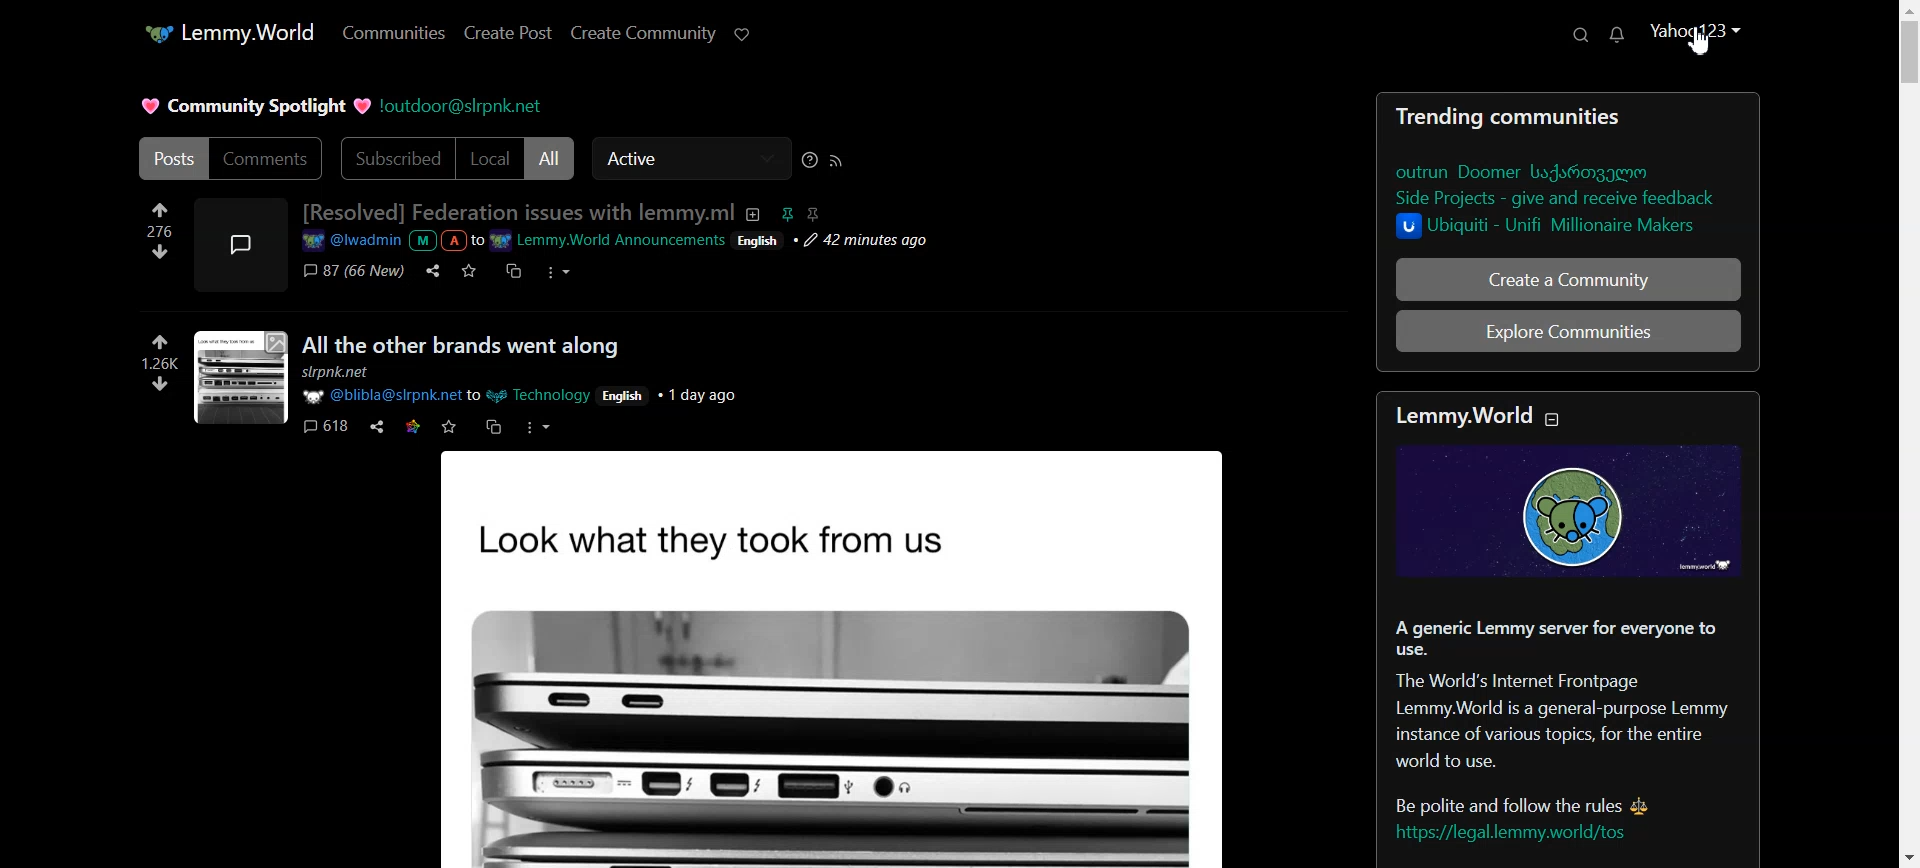 The image size is (1920, 868). What do you see at coordinates (446, 241) in the screenshot?
I see `M A to` at bounding box center [446, 241].